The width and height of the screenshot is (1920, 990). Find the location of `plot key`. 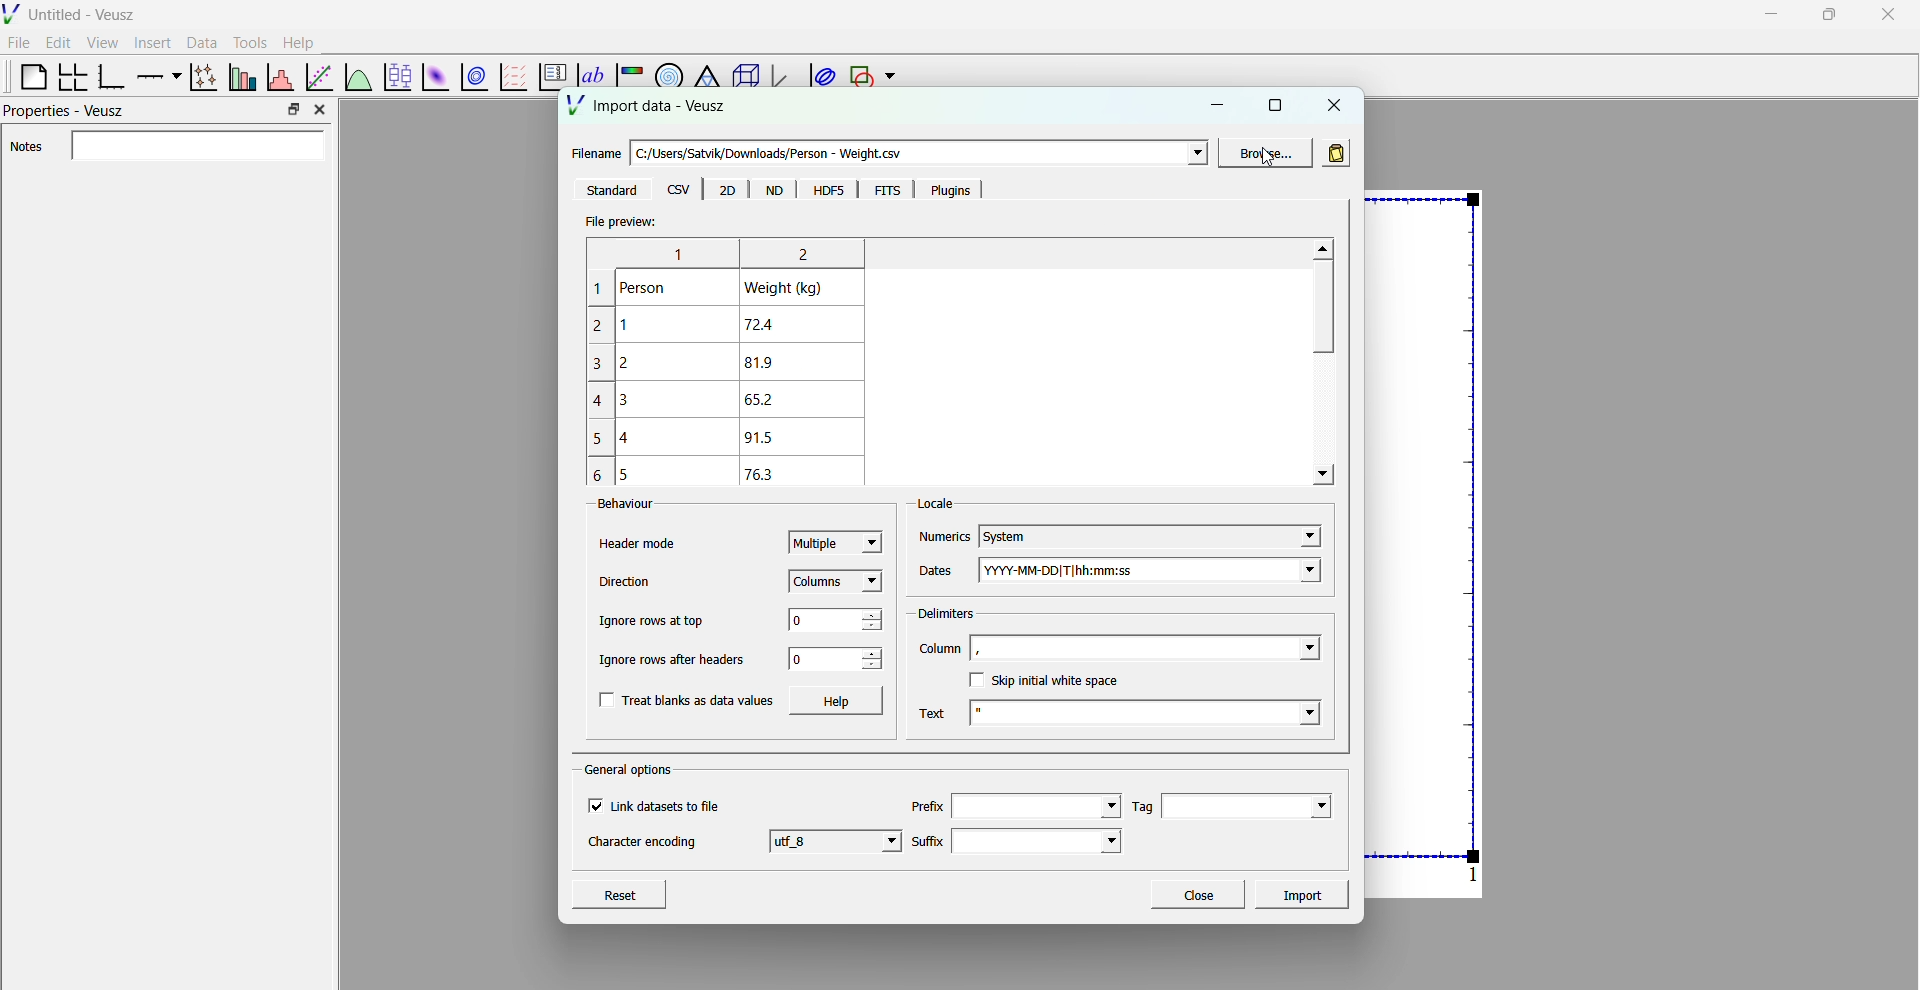

plot key is located at coordinates (549, 78).